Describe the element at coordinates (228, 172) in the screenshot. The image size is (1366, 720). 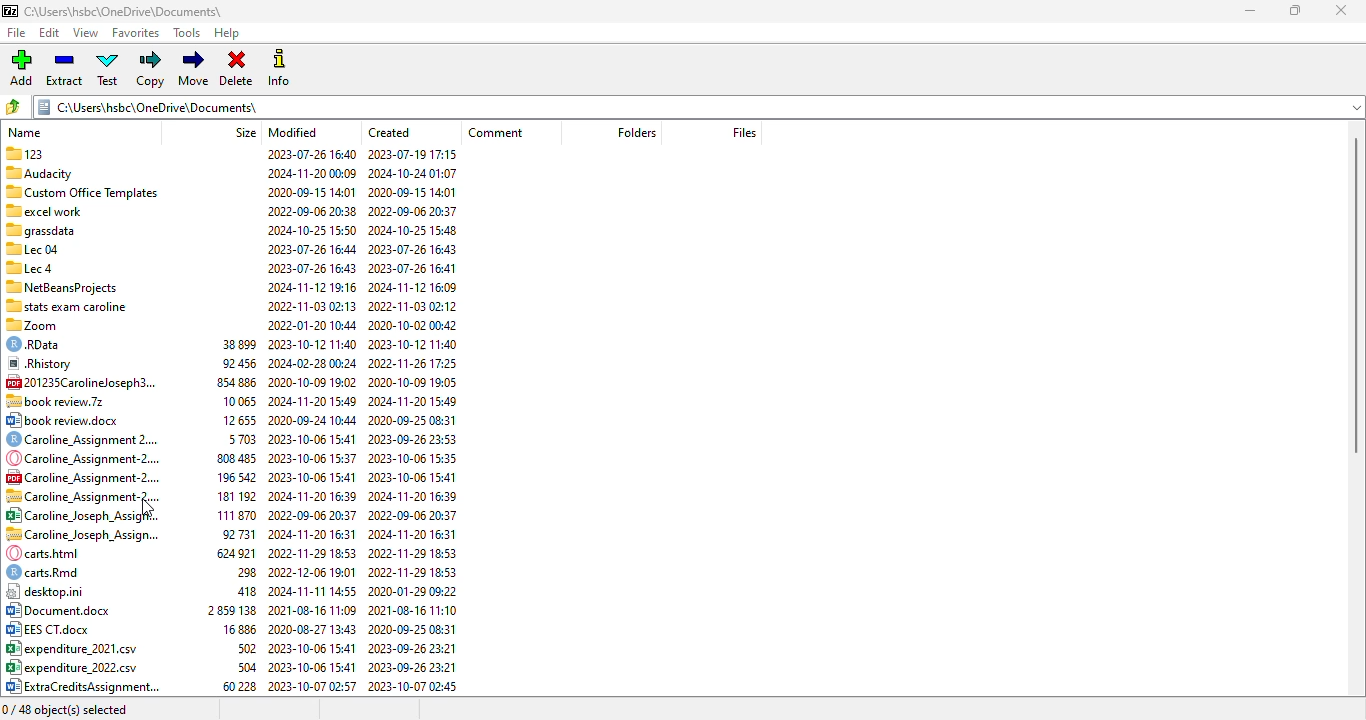
I see `"Audacity 2024-11-20 00:09 2024-10-24 01:07` at that location.